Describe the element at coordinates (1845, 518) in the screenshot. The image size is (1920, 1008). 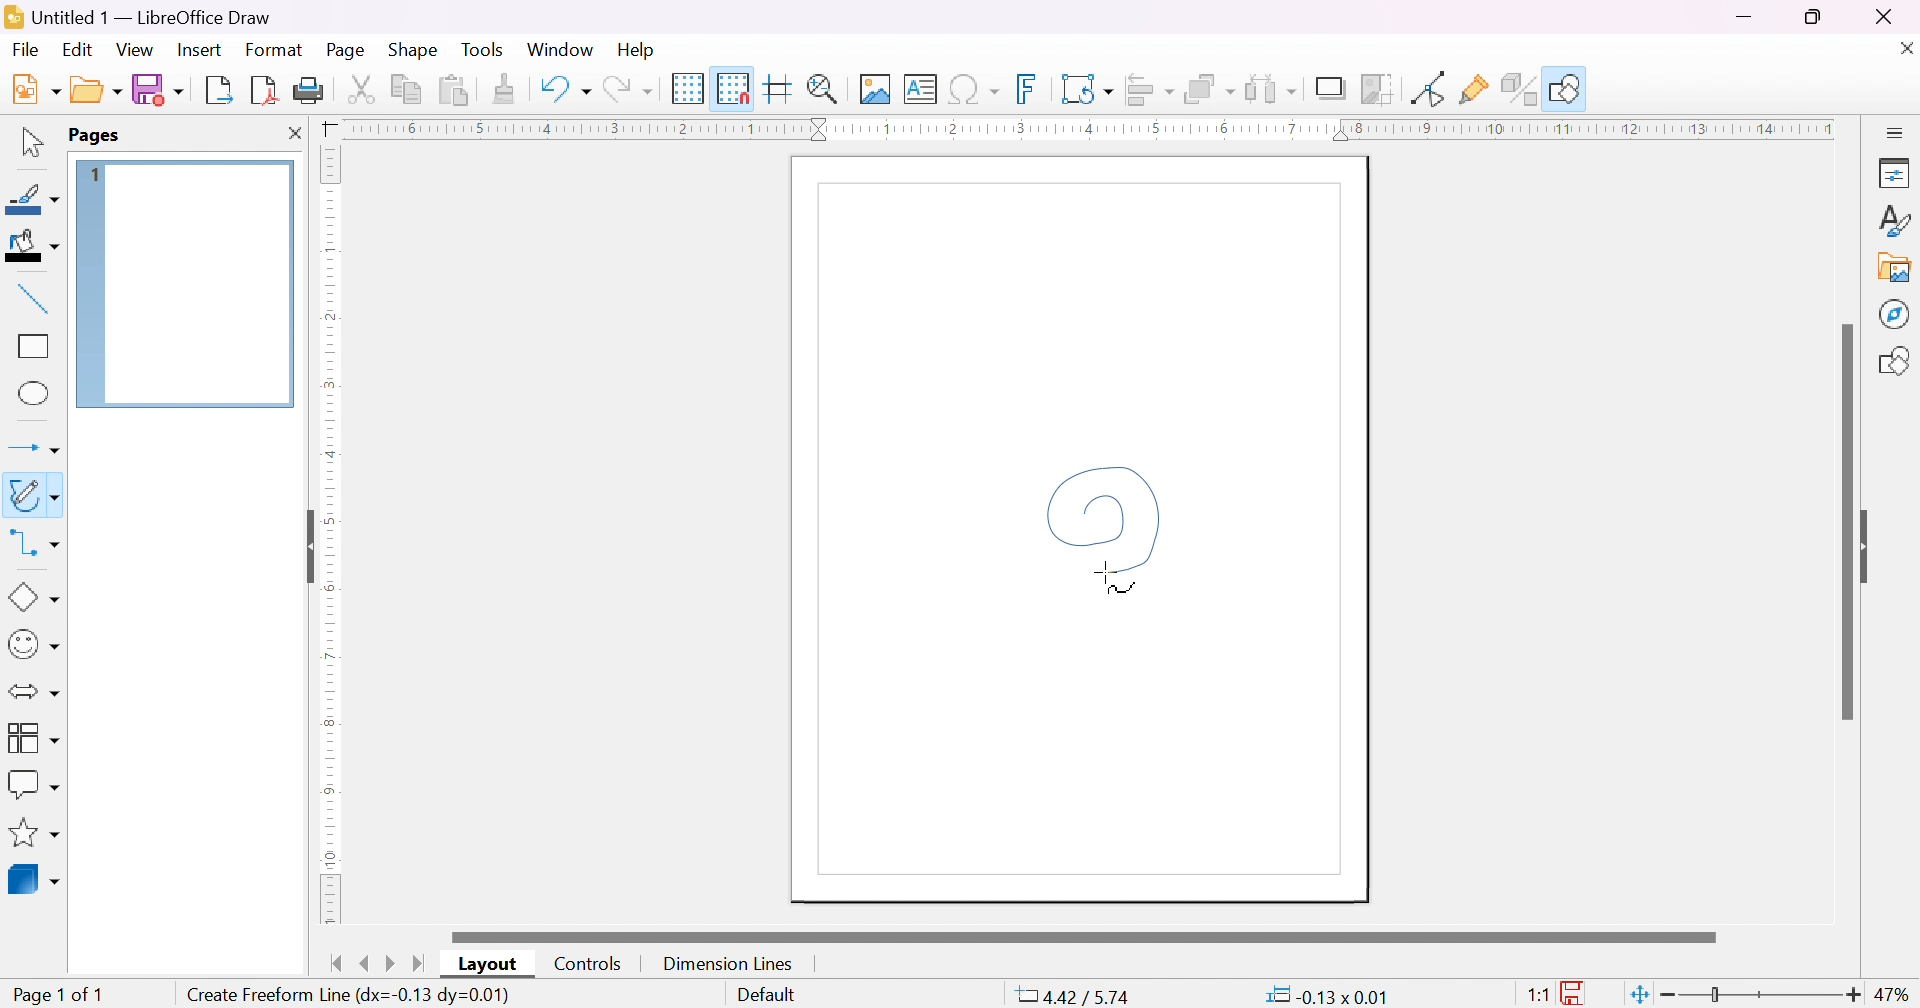
I see `scroll bar` at that location.